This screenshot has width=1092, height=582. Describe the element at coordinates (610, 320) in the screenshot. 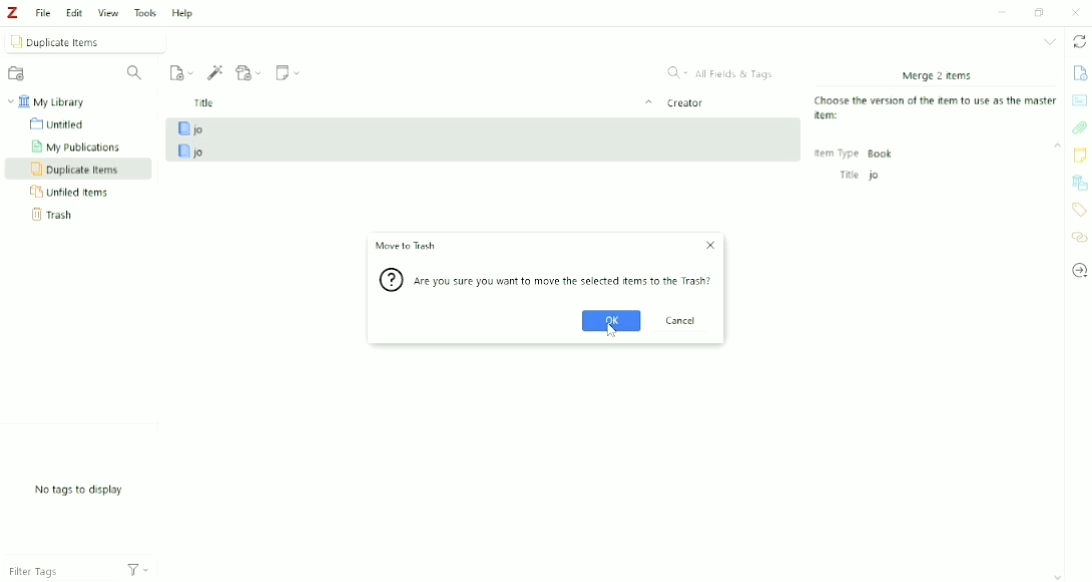

I see `OK` at that location.